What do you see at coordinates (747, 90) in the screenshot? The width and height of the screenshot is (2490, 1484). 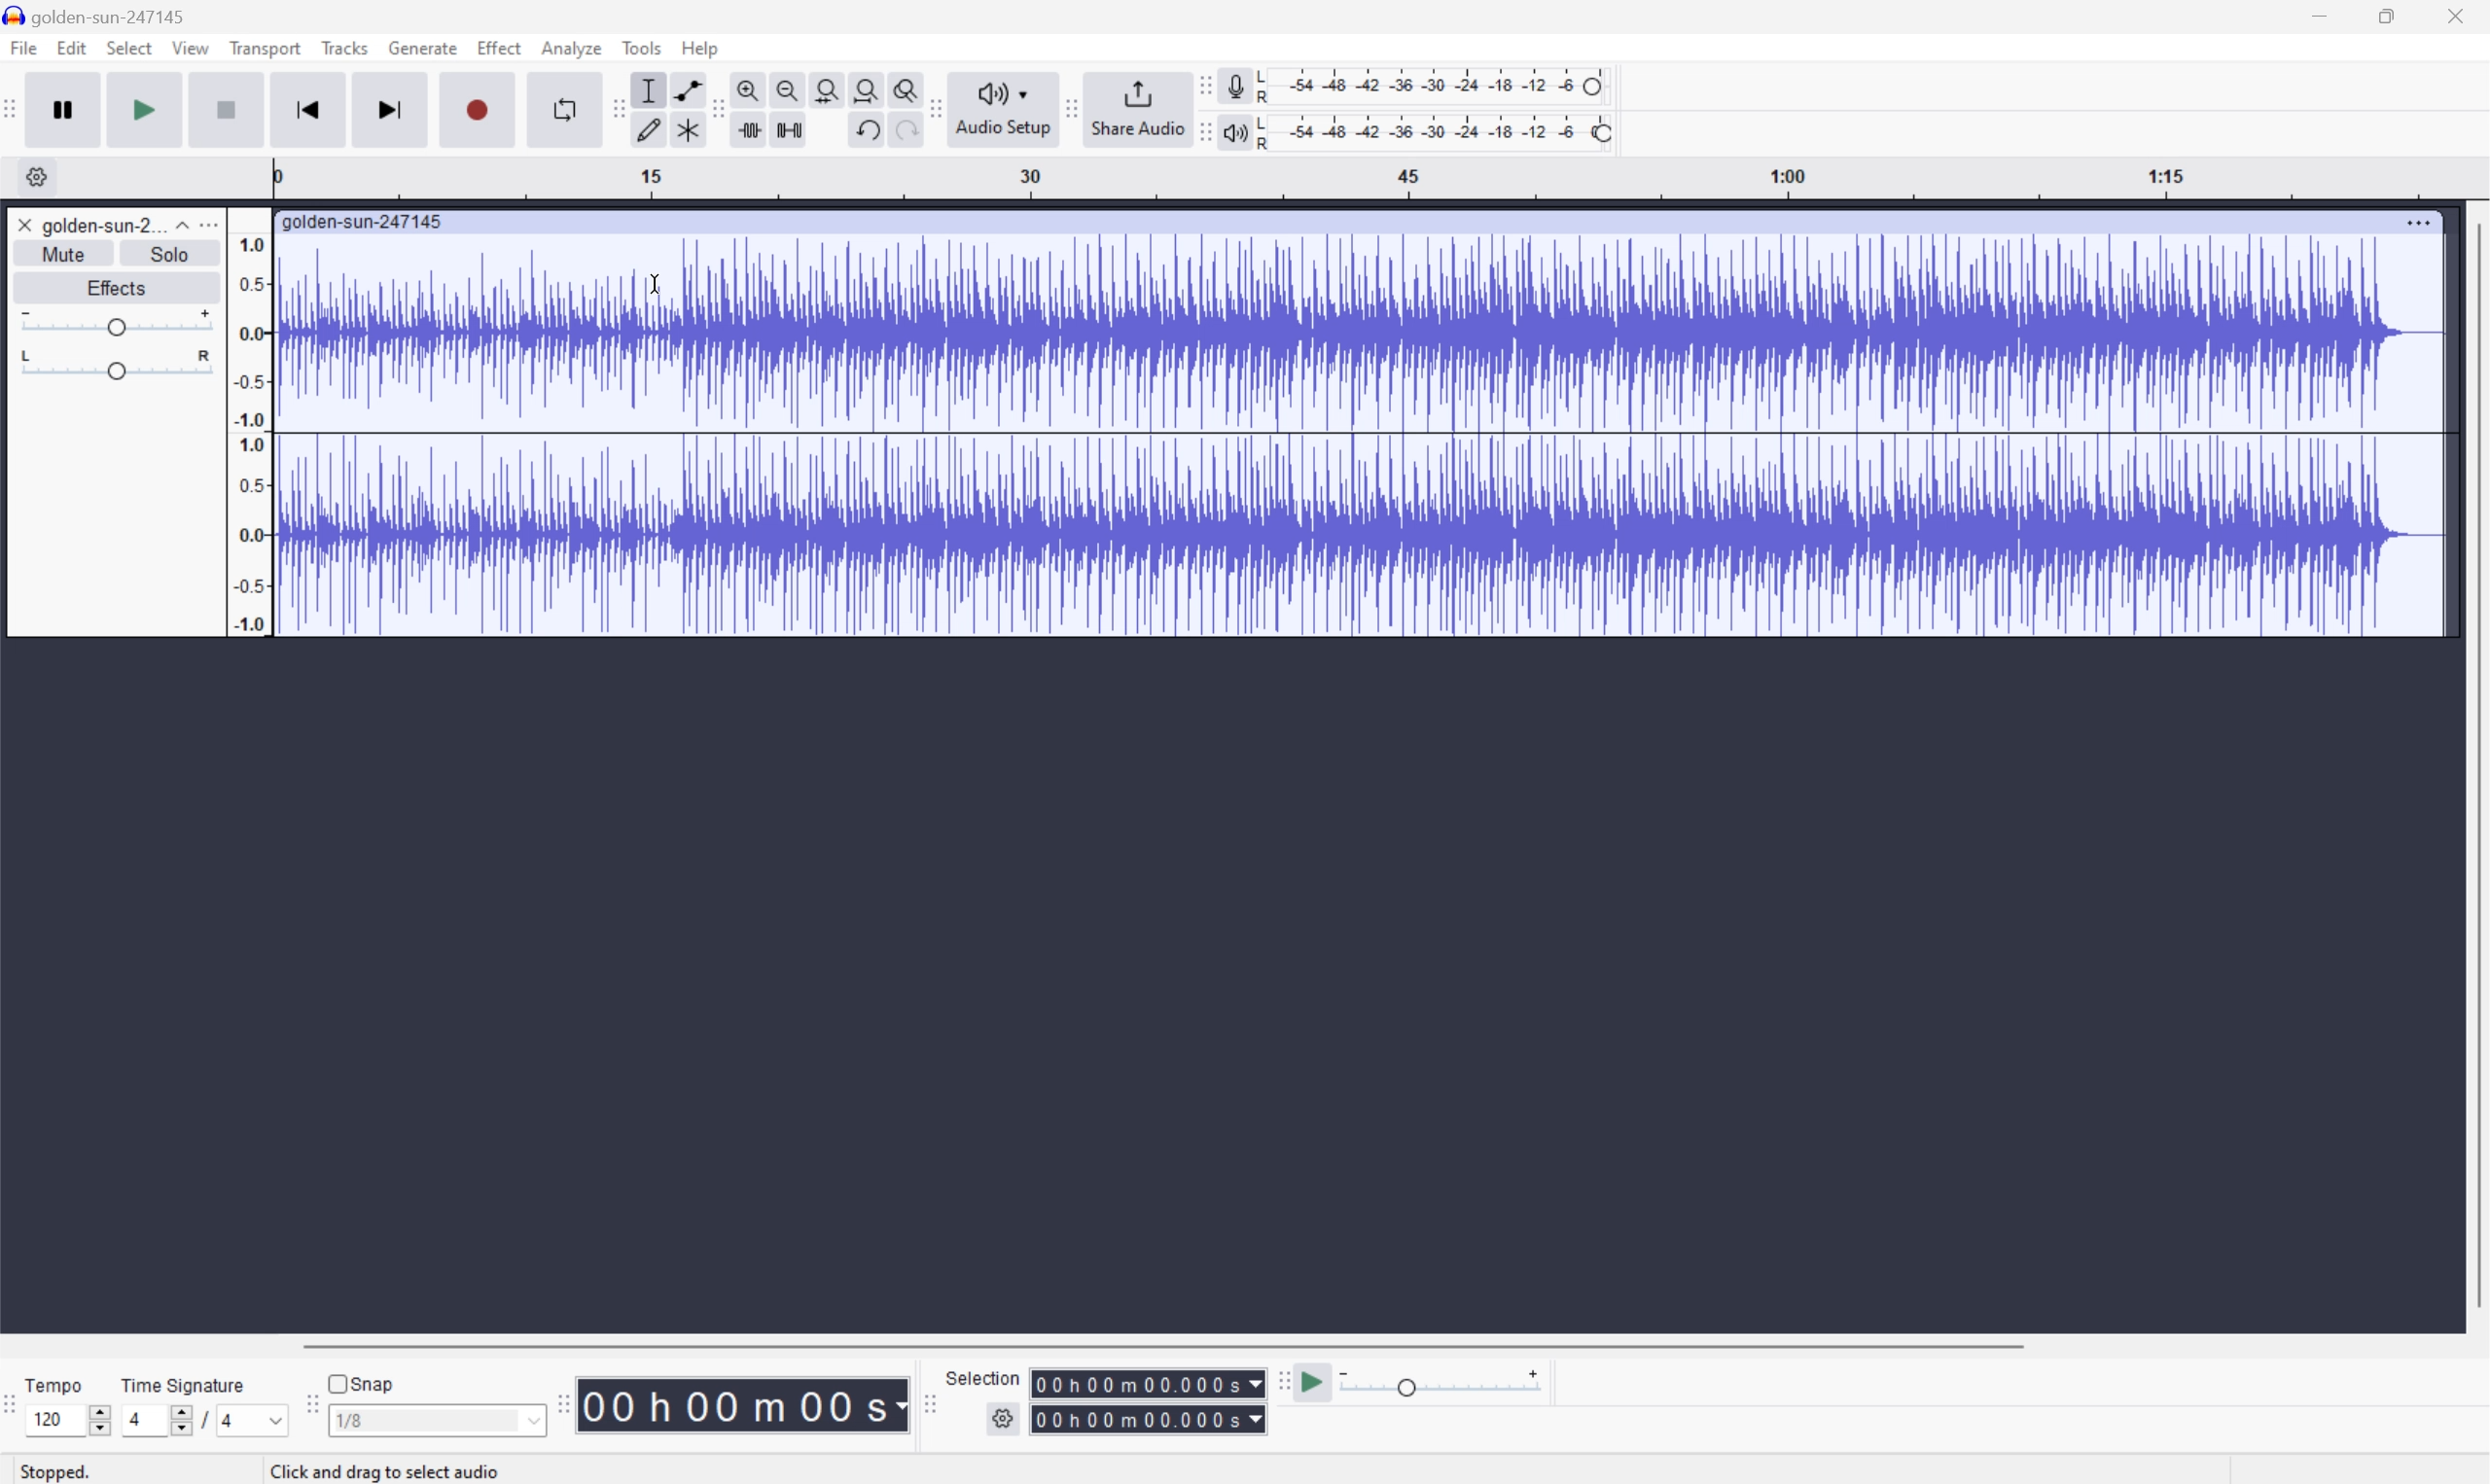 I see `Zoom in` at bounding box center [747, 90].